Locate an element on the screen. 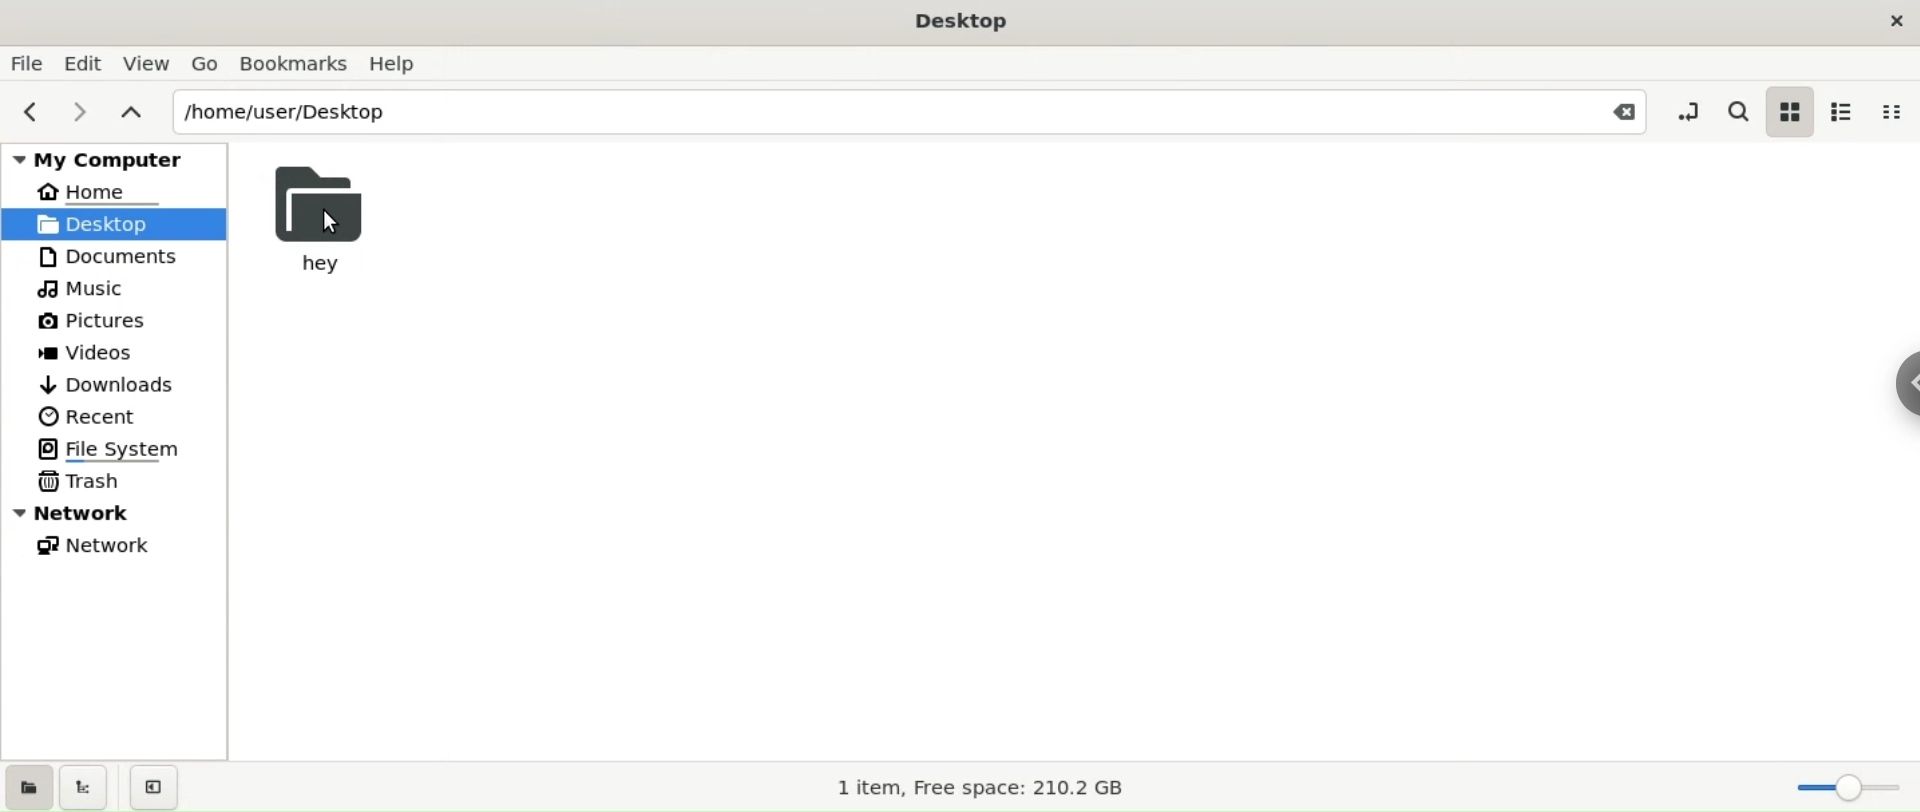 This screenshot has height=812, width=1920. File System is located at coordinates (117, 448).